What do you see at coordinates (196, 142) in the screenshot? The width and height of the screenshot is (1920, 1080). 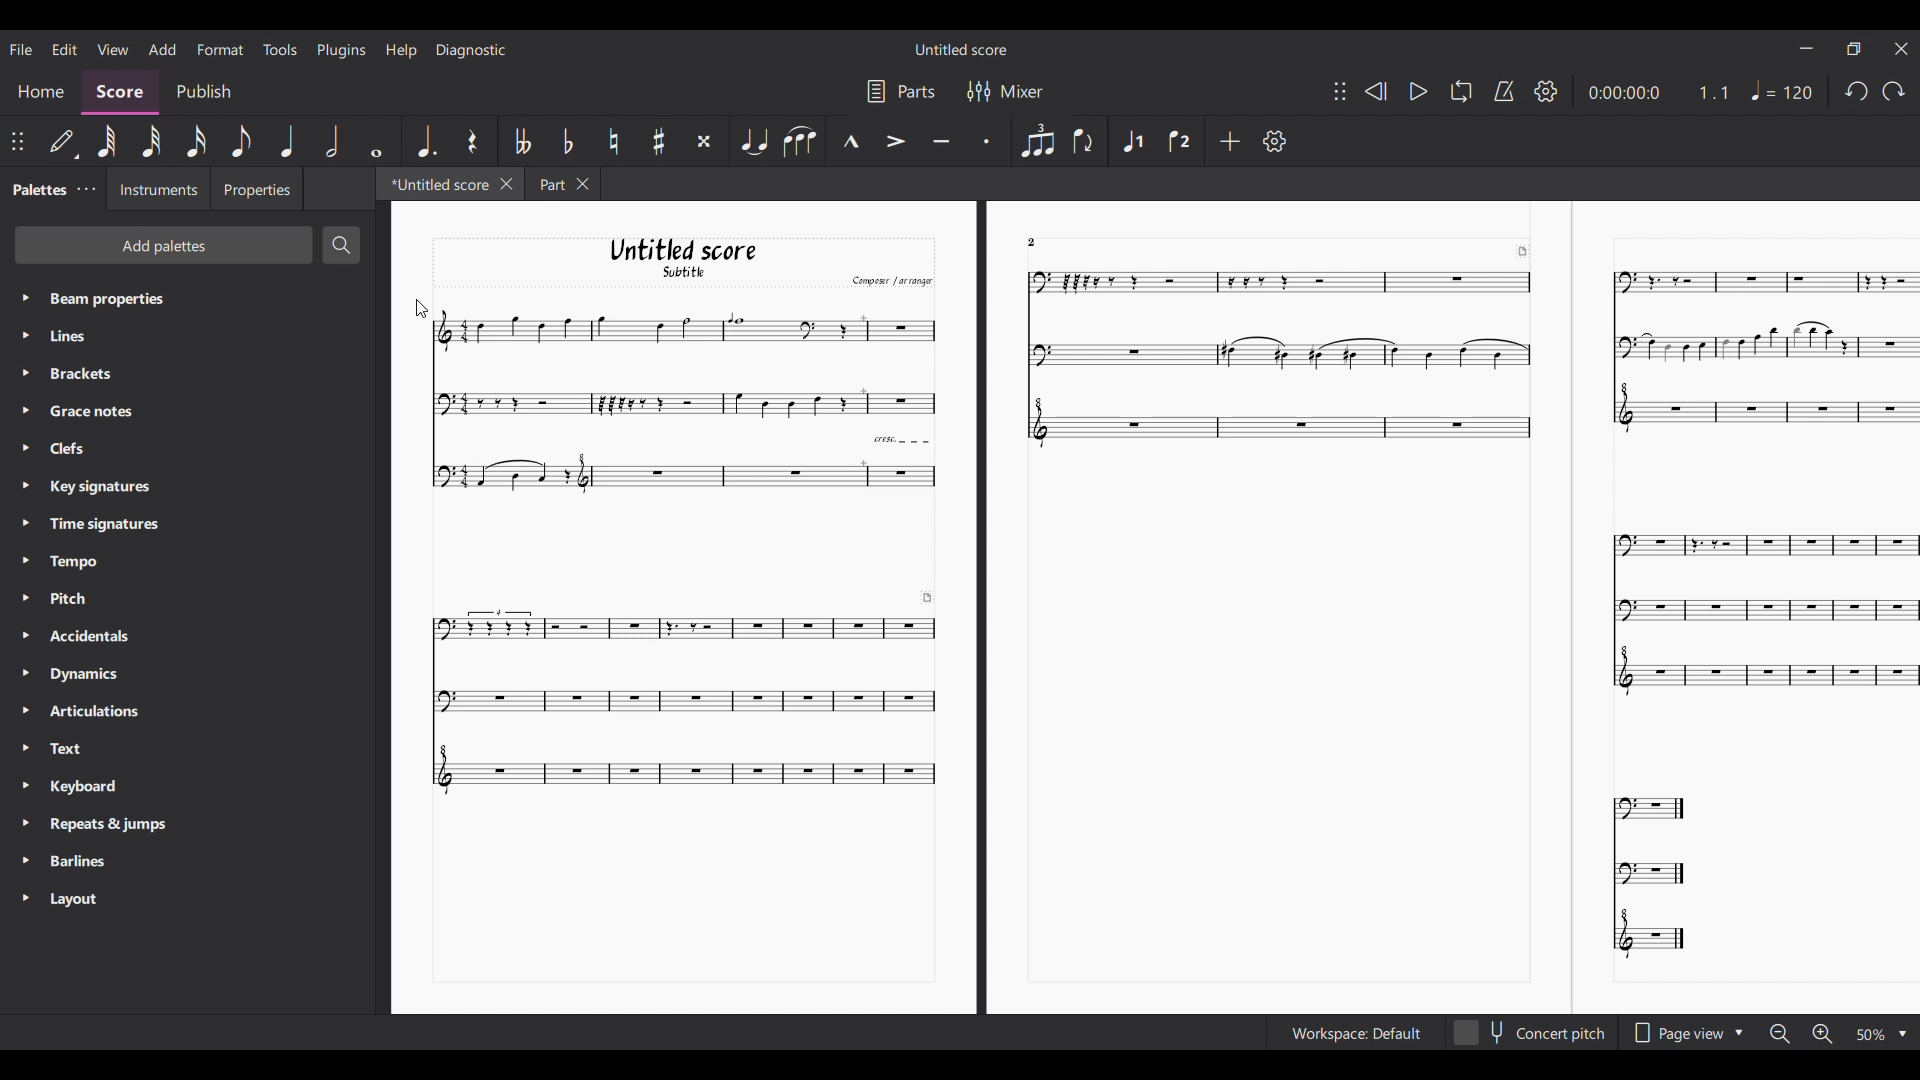 I see `16th note` at bounding box center [196, 142].